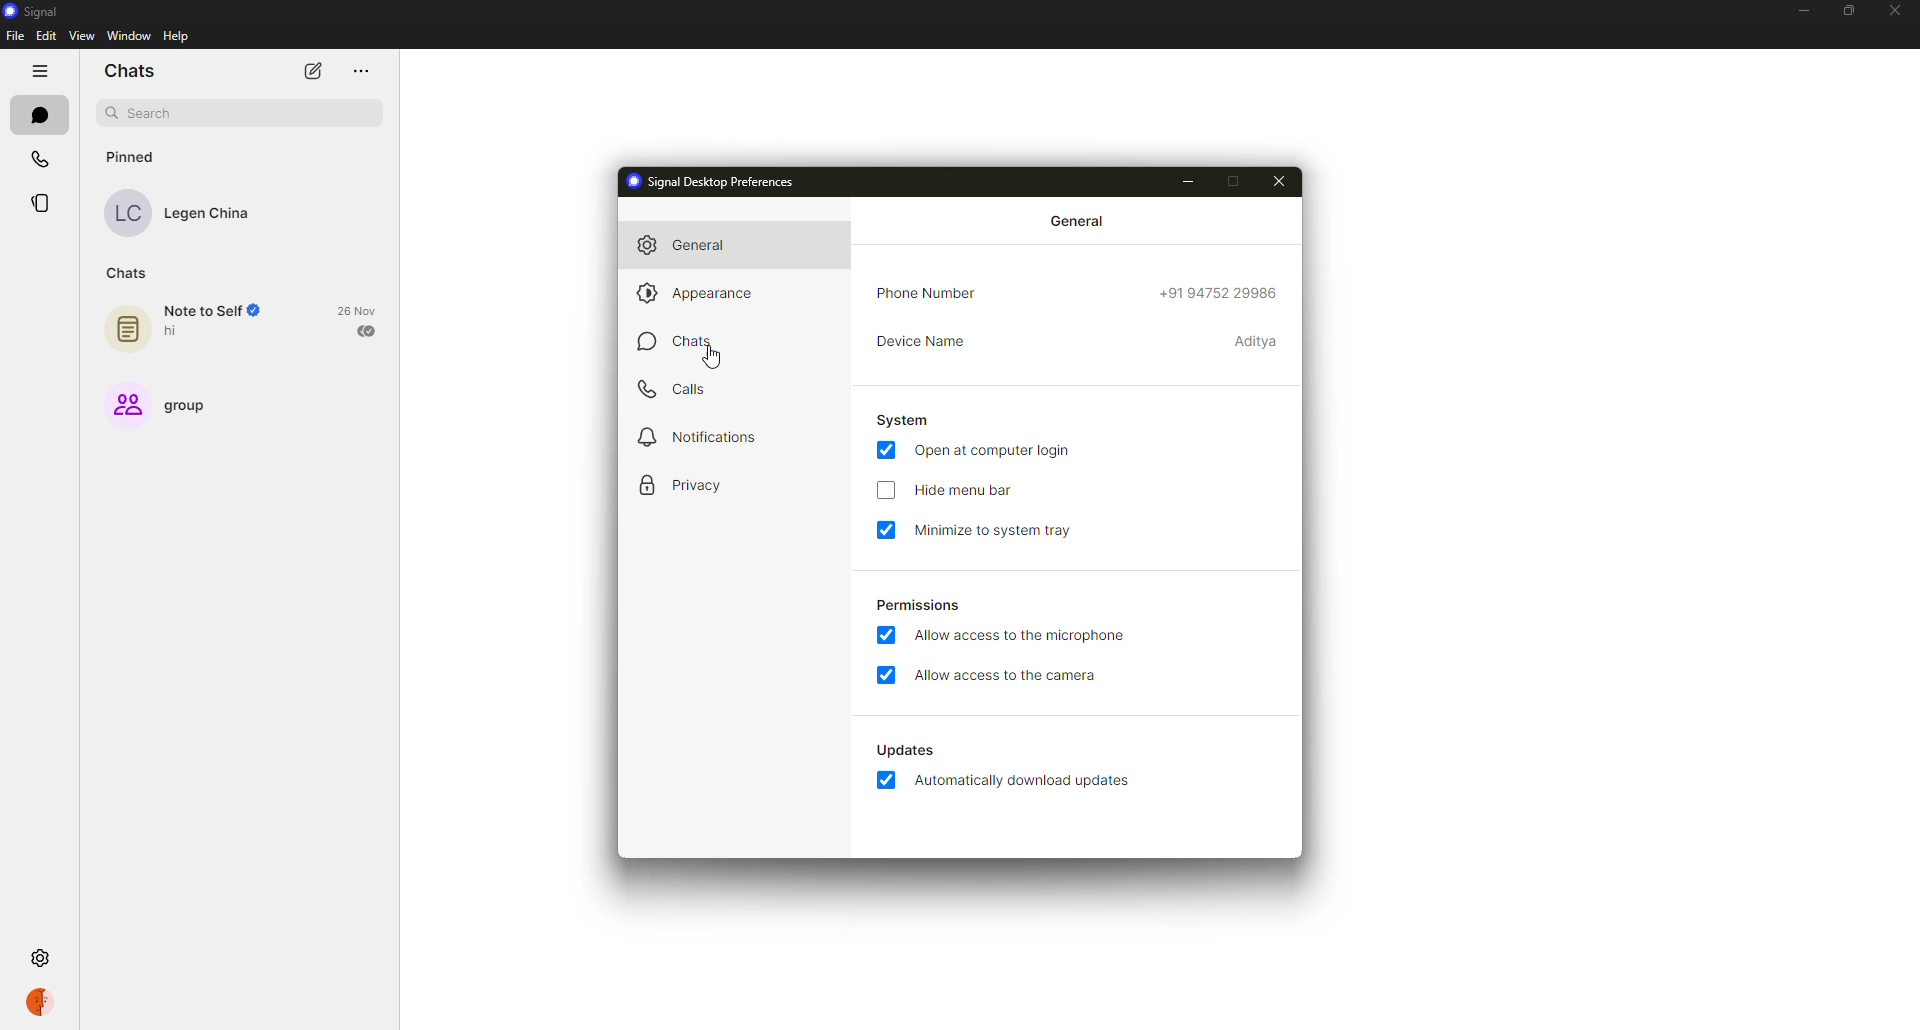 The width and height of the screenshot is (1920, 1030). I want to click on view, so click(80, 36).